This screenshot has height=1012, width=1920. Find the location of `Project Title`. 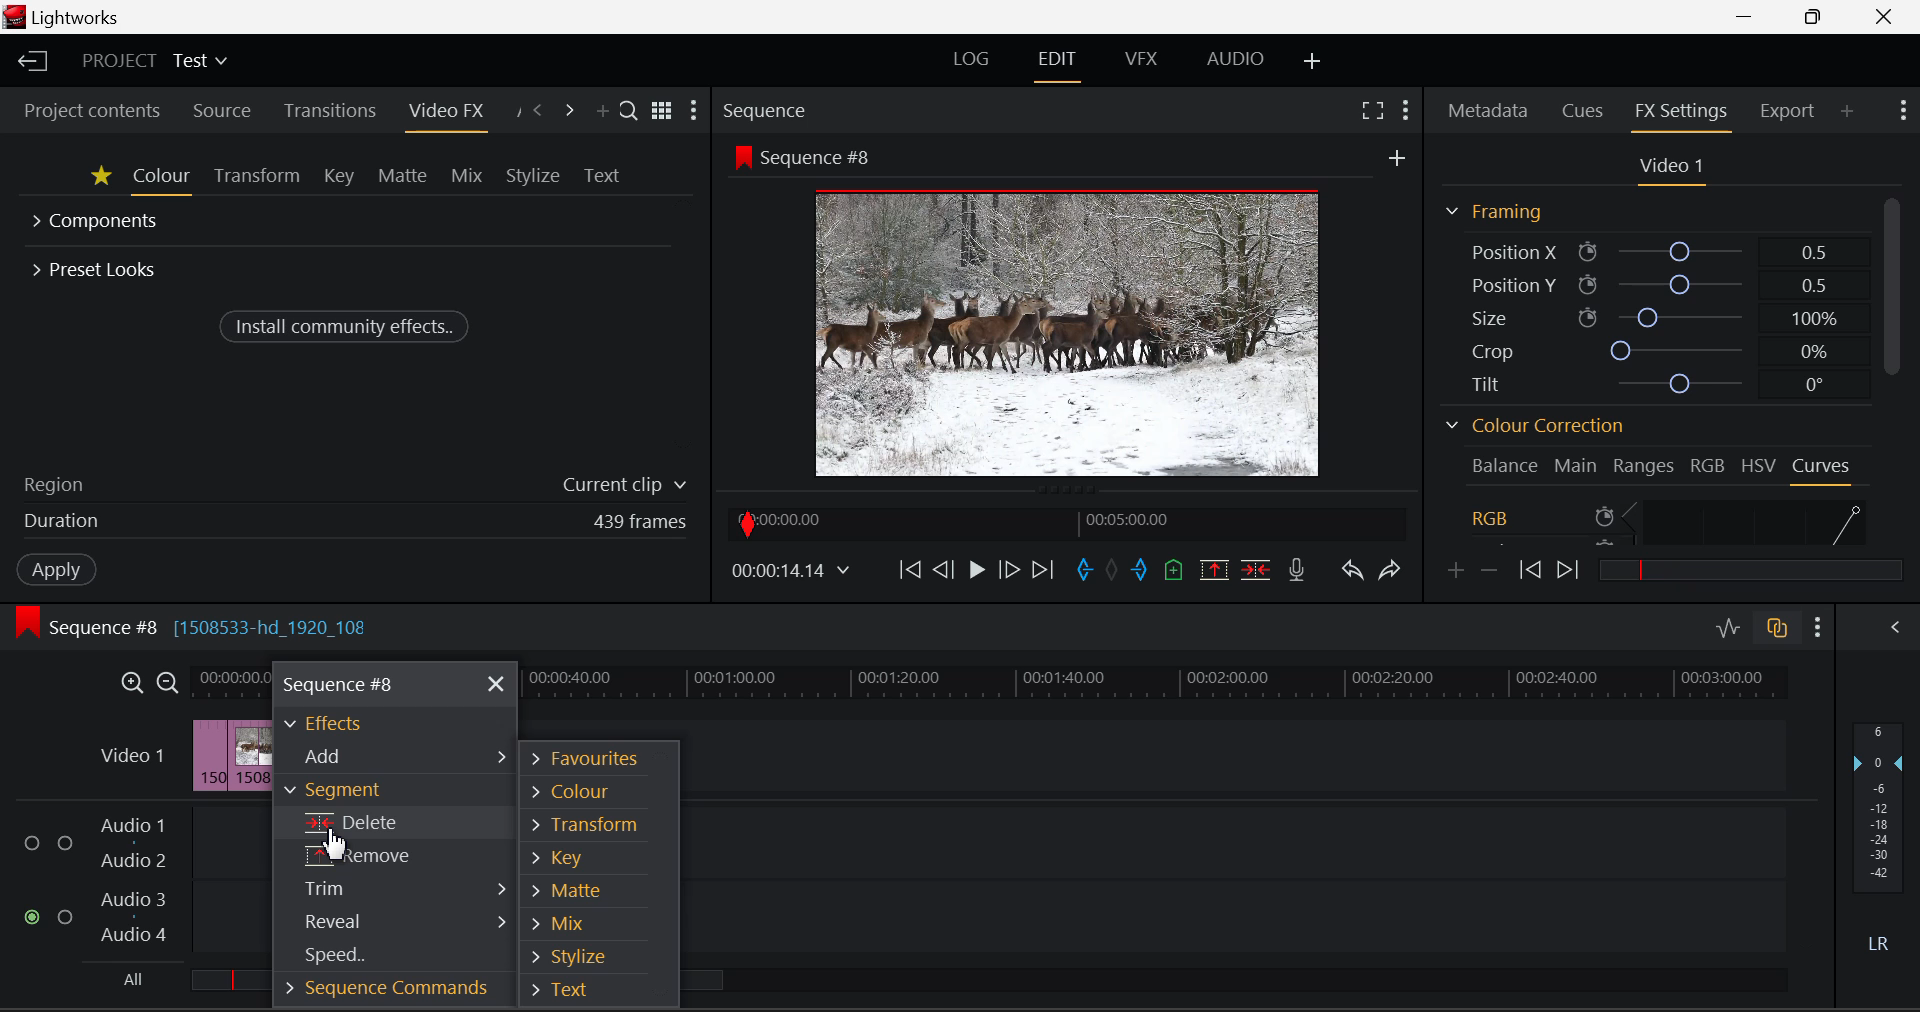

Project Title is located at coordinates (154, 62).